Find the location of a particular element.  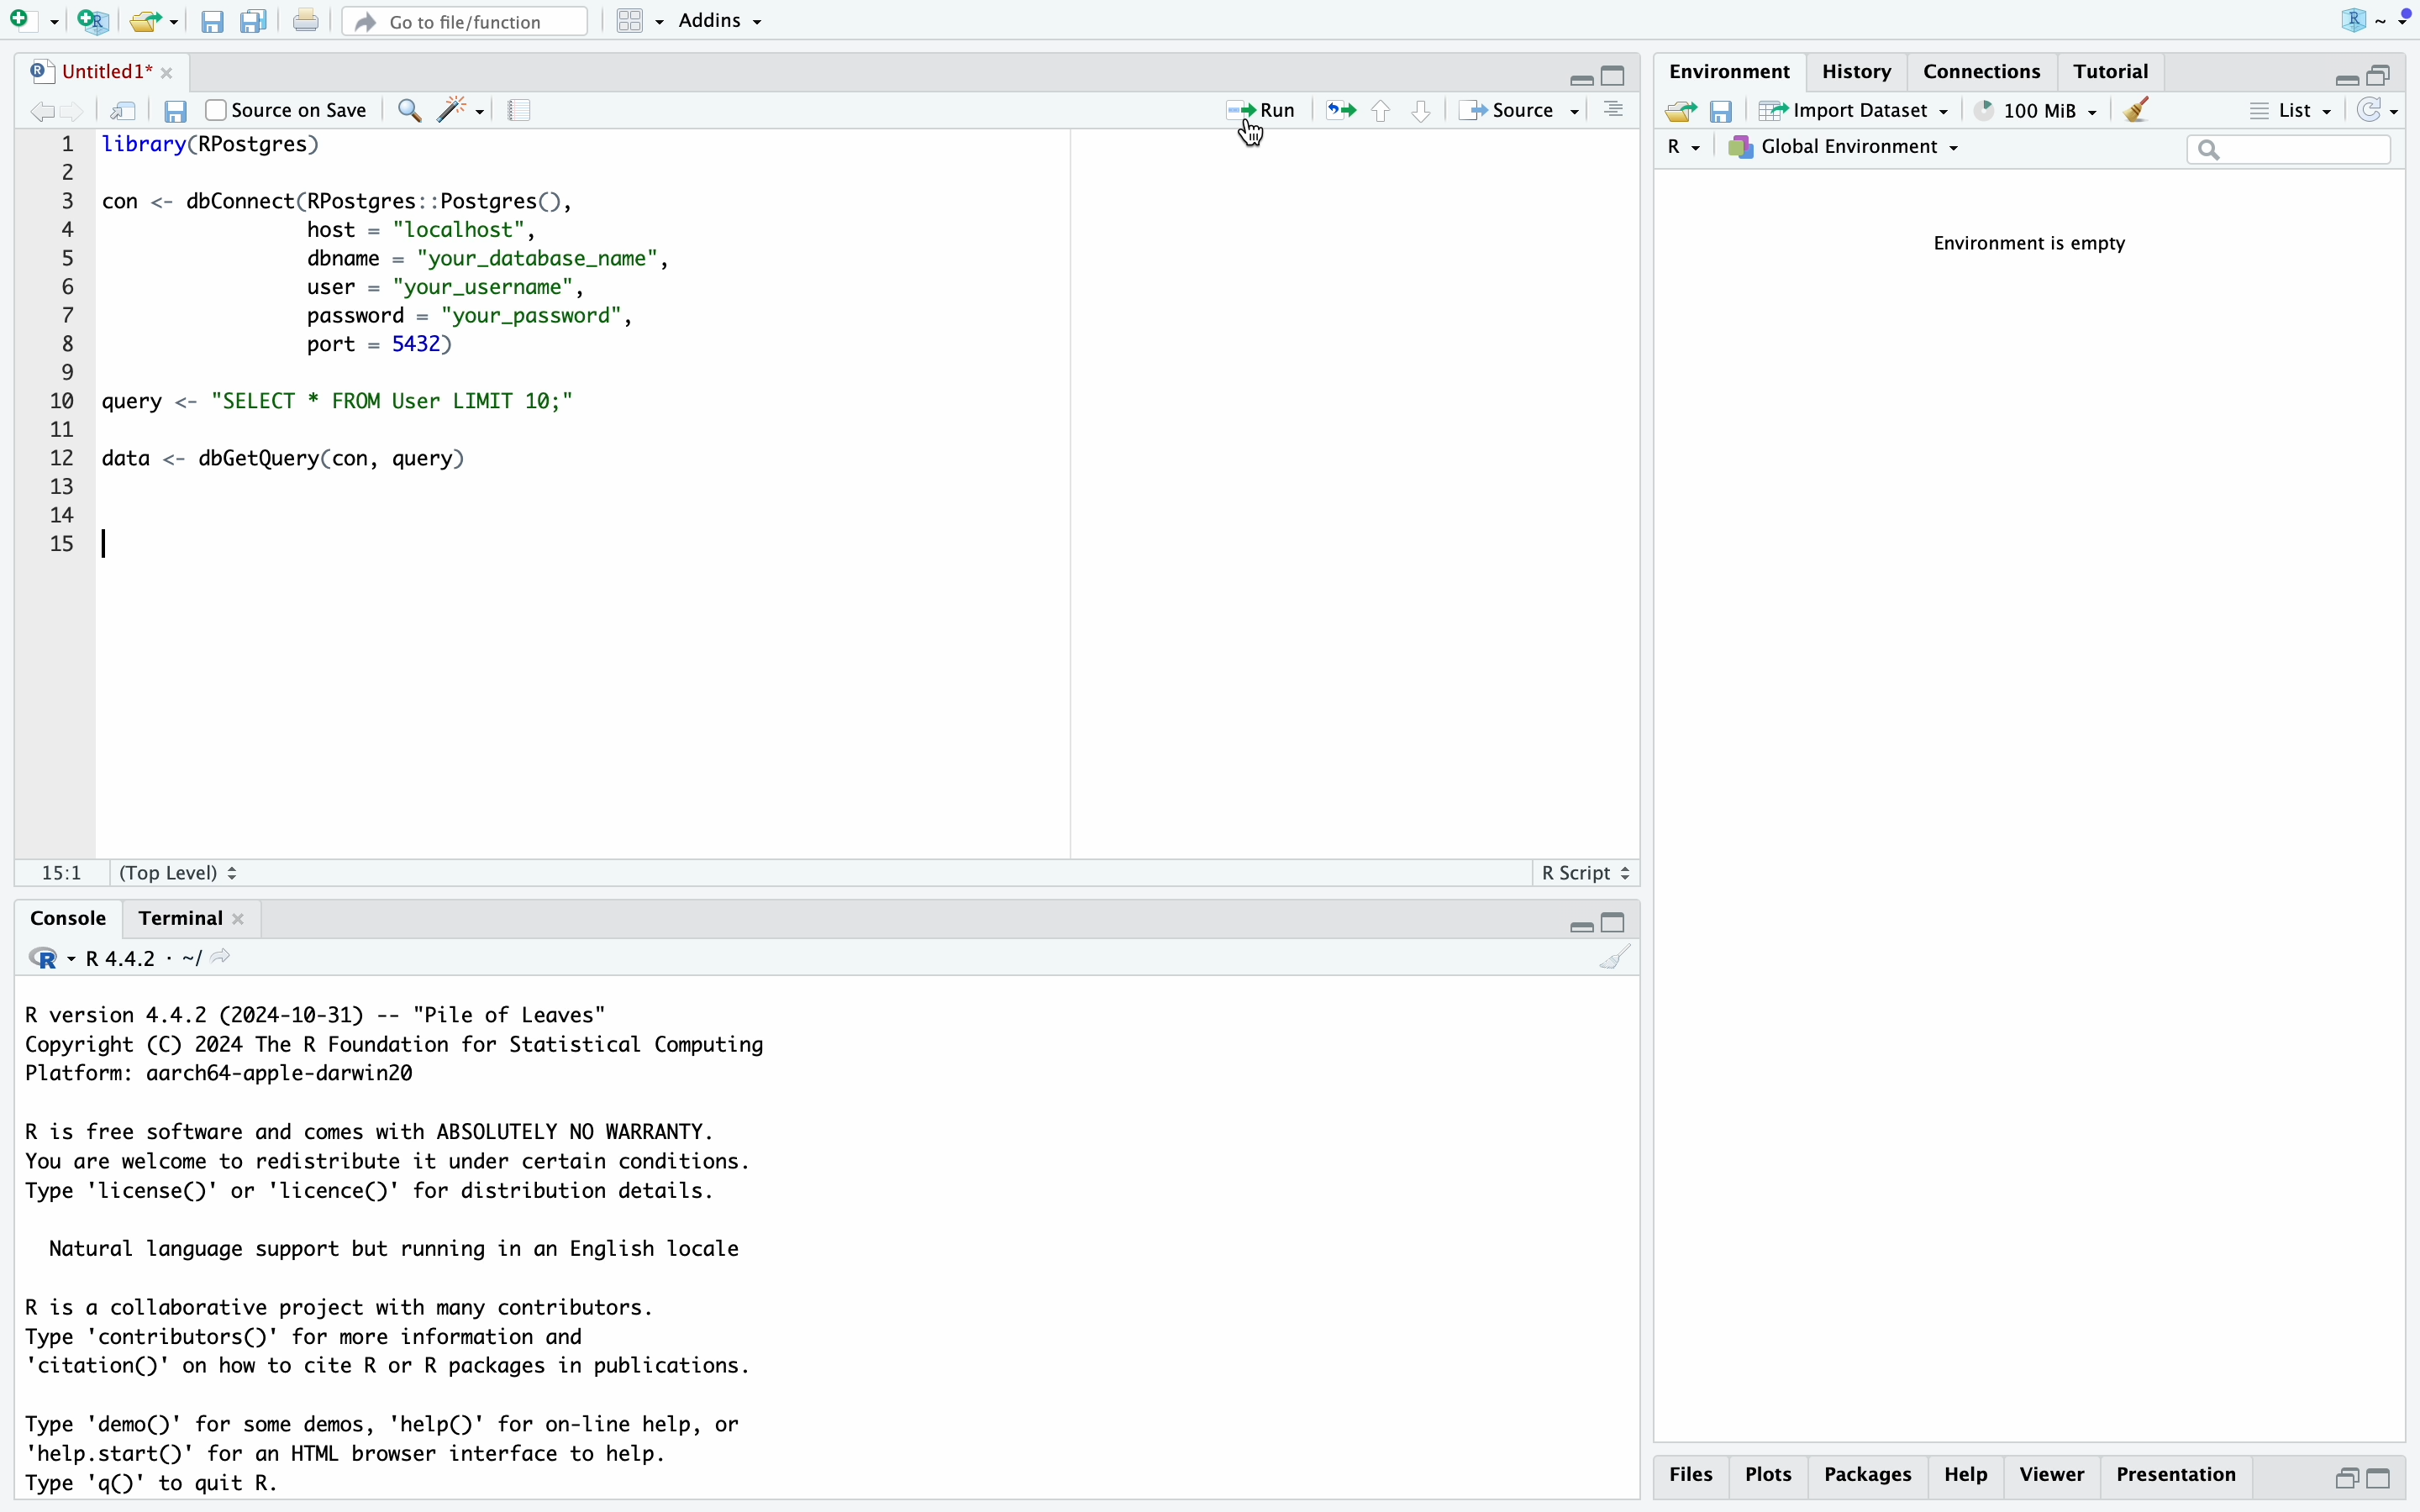

clear console is located at coordinates (1616, 963).